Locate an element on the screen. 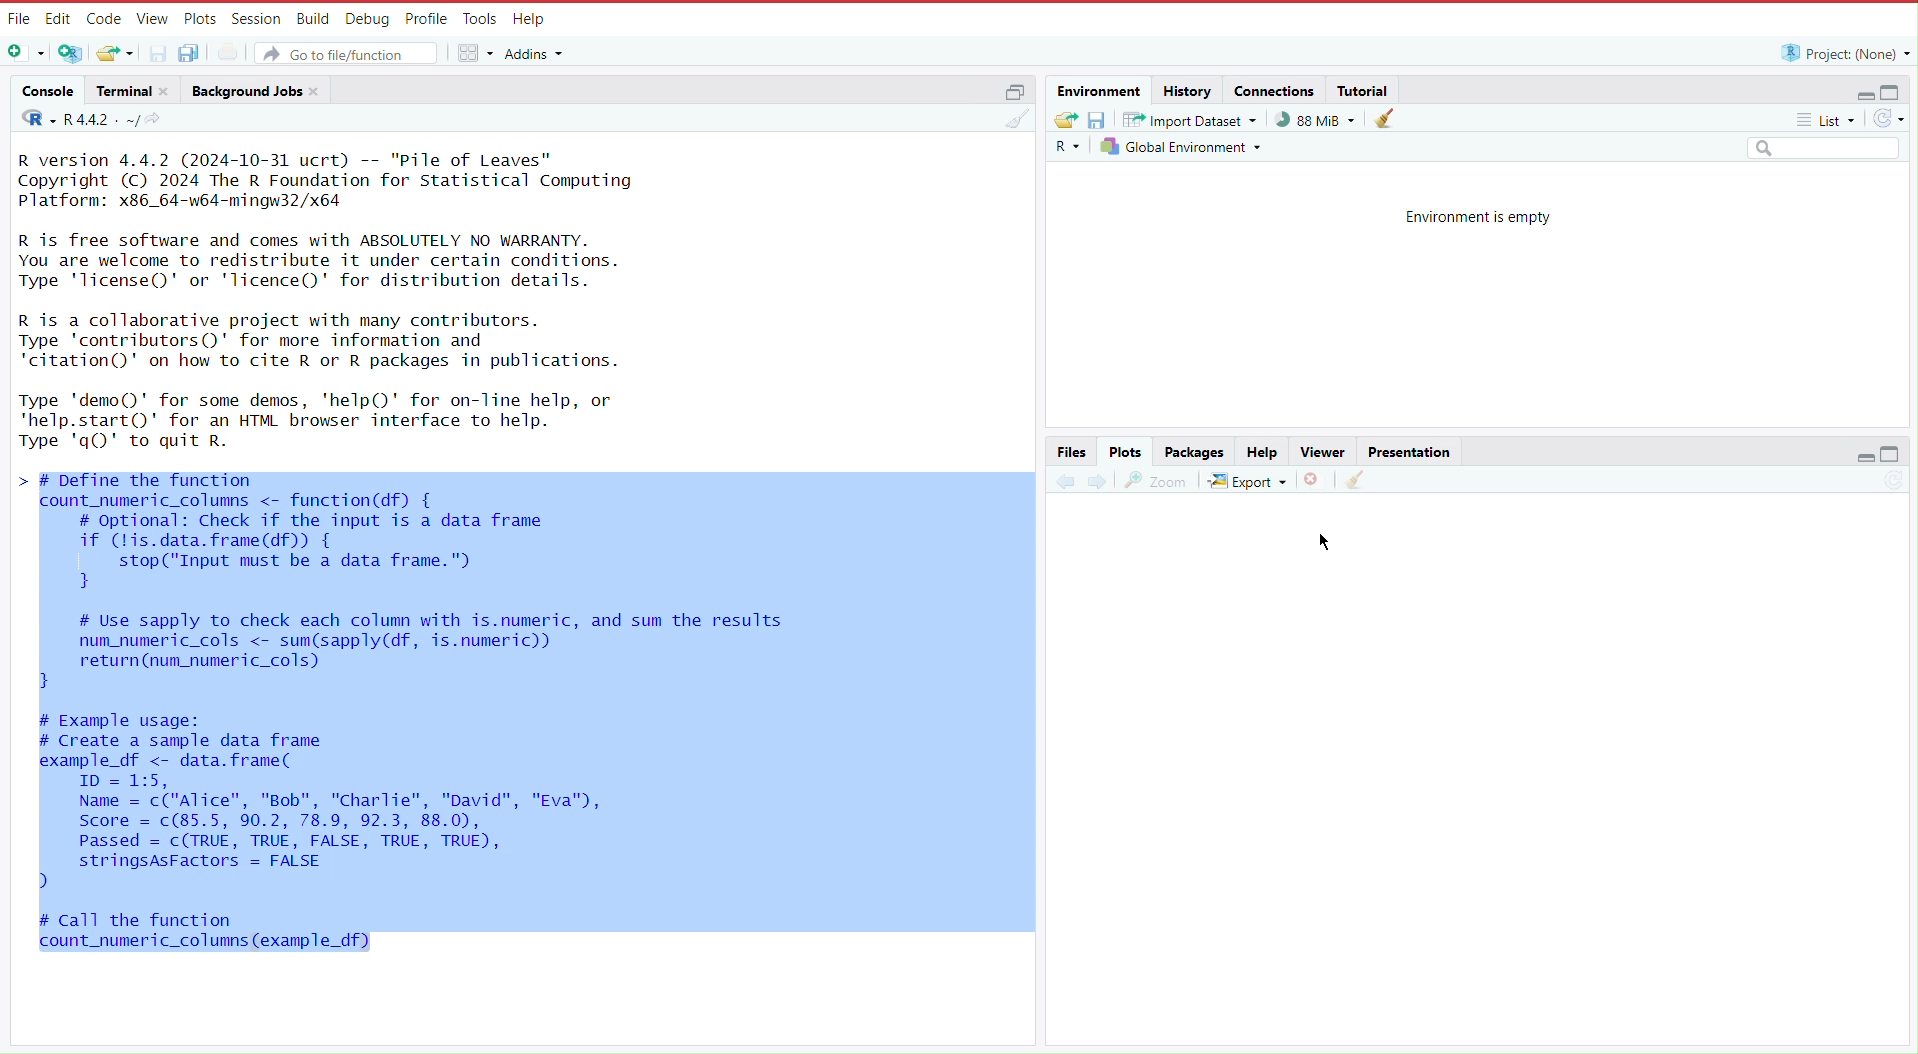 The width and height of the screenshot is (1918, 1054). Go to file/function is located at coordinates (348, 51).